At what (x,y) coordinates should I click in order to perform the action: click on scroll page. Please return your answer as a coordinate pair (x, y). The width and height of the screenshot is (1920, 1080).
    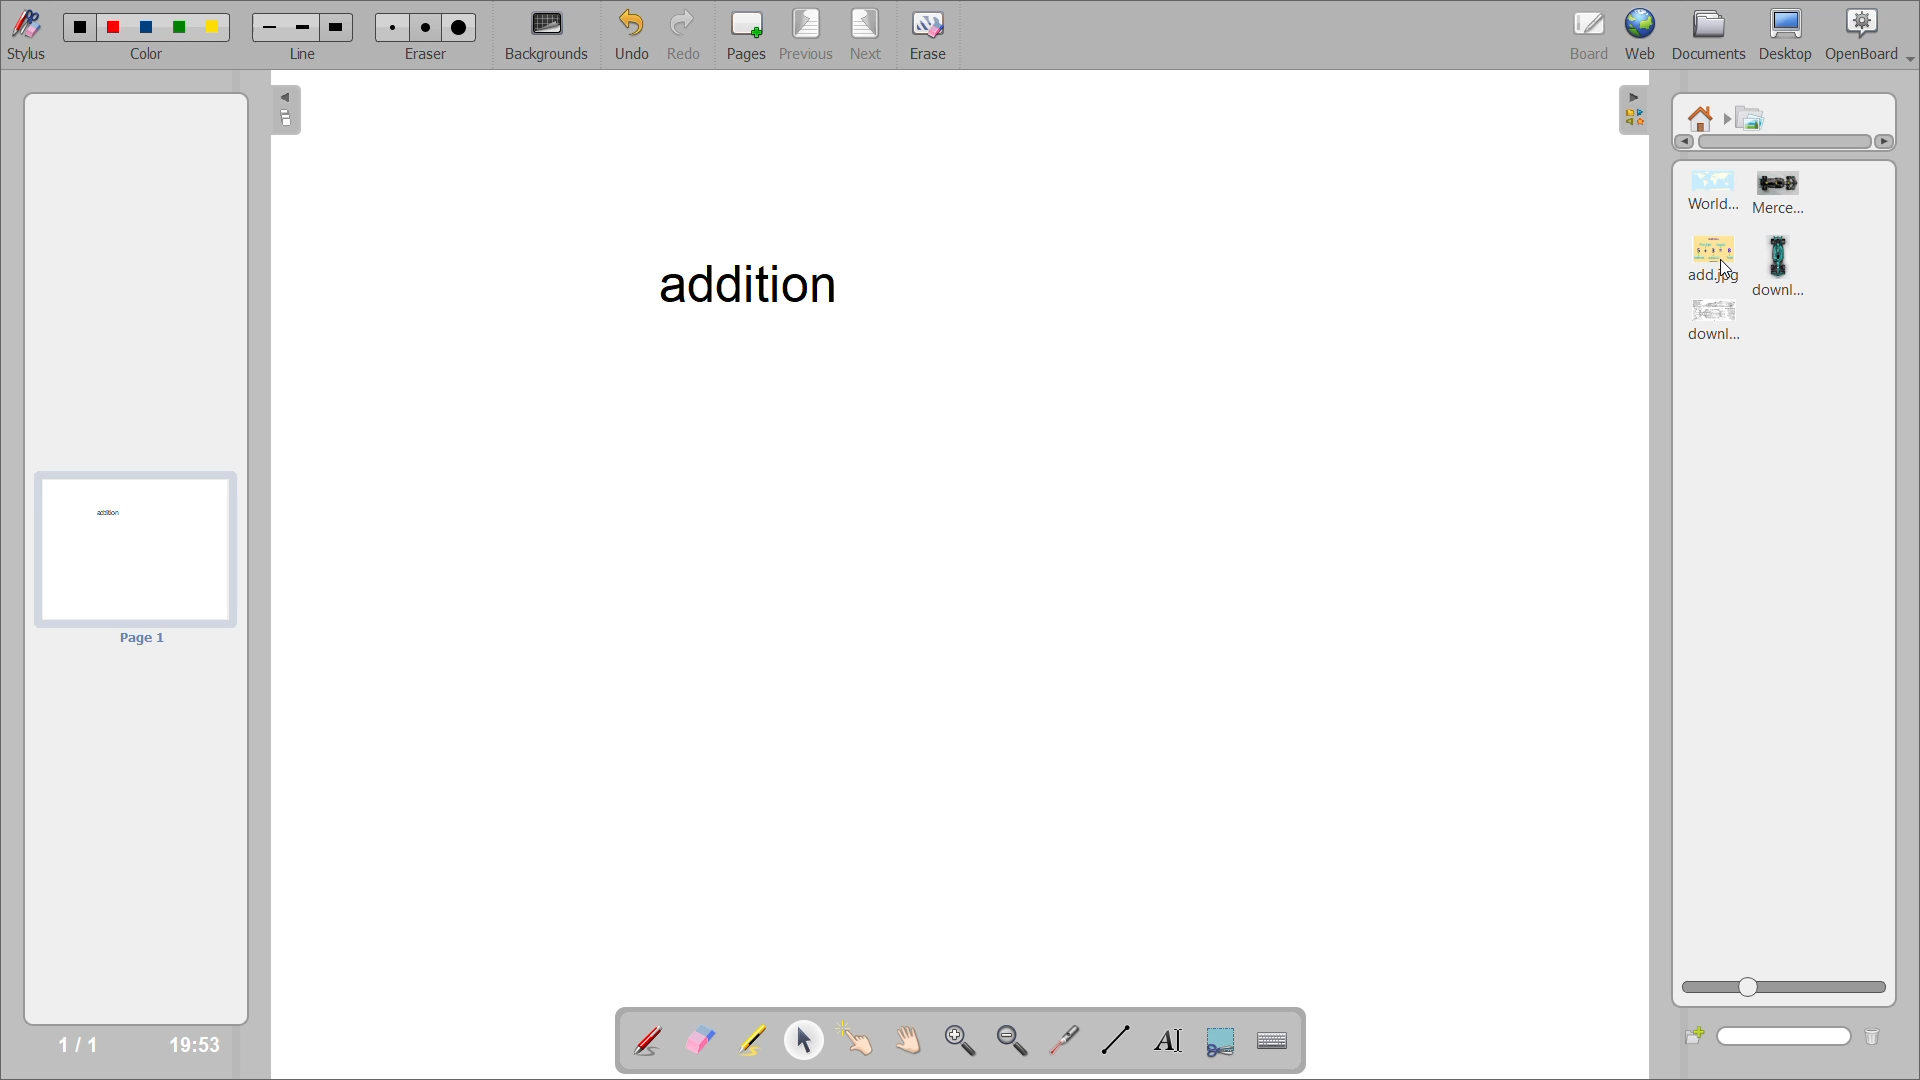
    Looking at the image, I should click on (915, 1038).